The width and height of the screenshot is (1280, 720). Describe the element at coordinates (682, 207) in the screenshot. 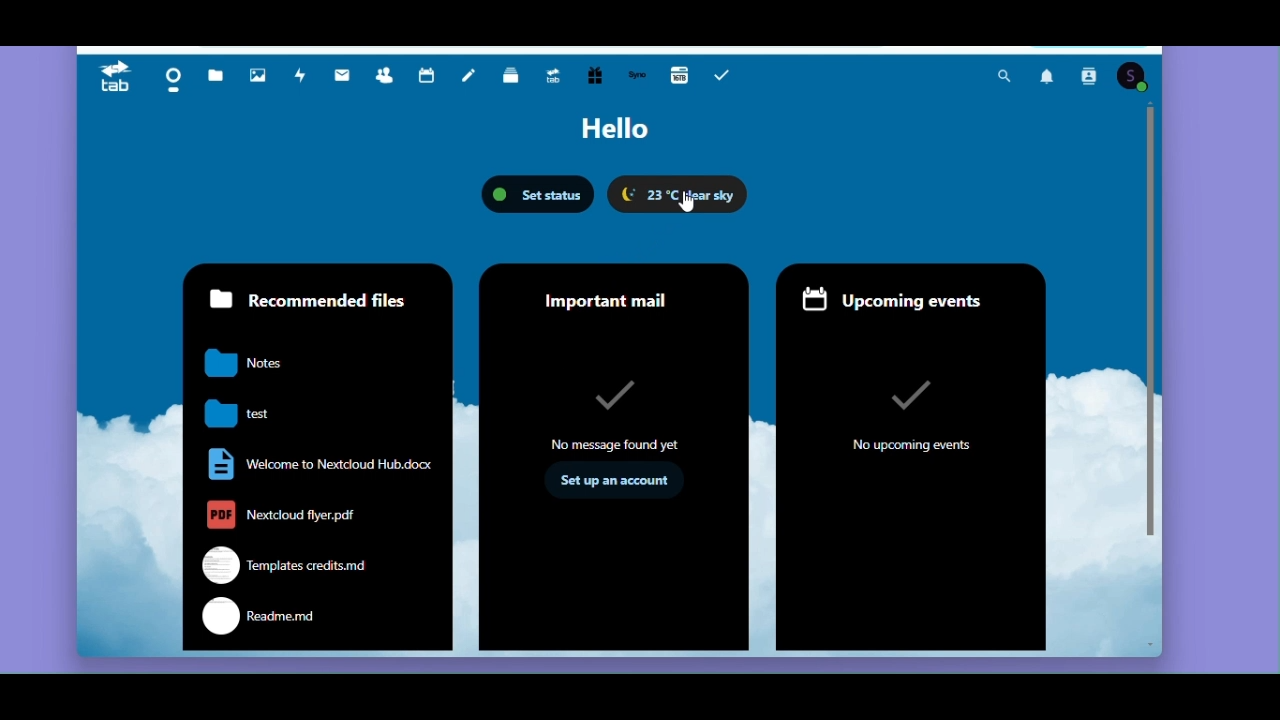

I see `cursor` at that location.